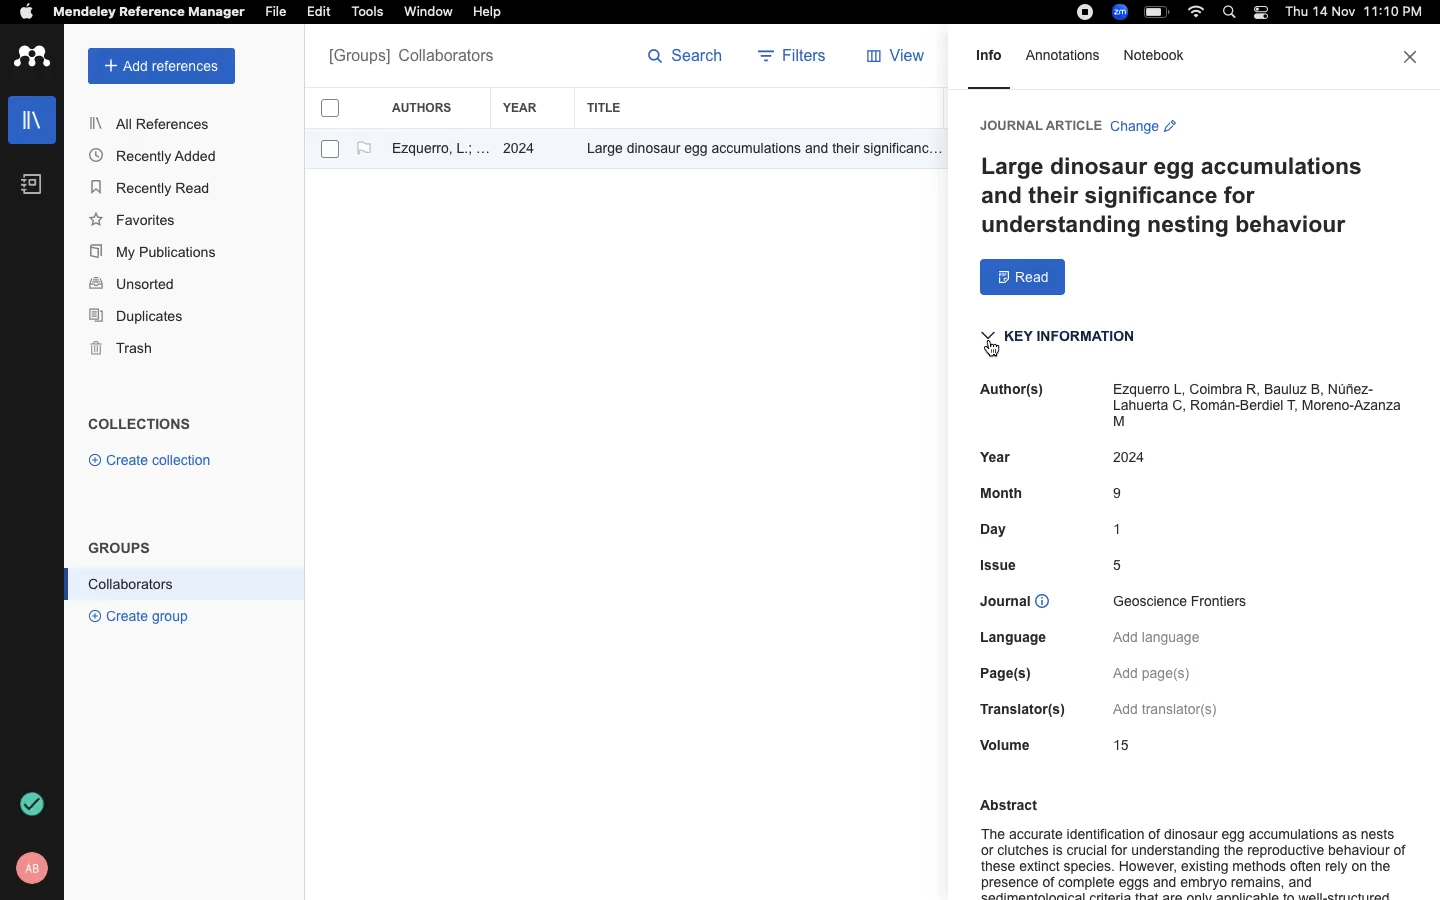  Describe the element at coordinates (130, 350) in the screenshot. I see `Trash` at that location.